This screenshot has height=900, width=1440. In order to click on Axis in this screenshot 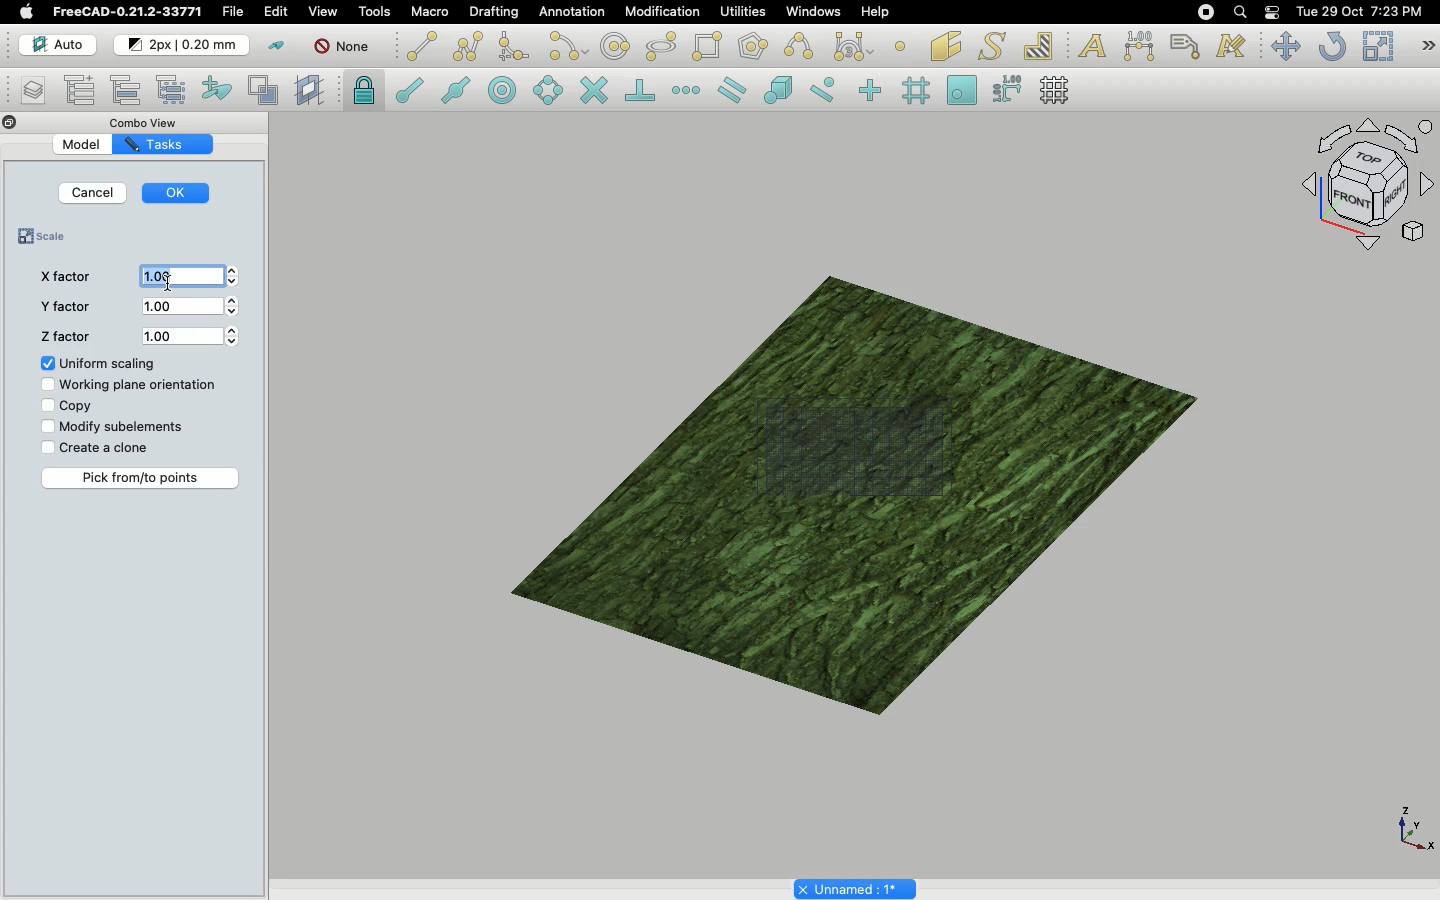, I will do `click(1412, 828)`.